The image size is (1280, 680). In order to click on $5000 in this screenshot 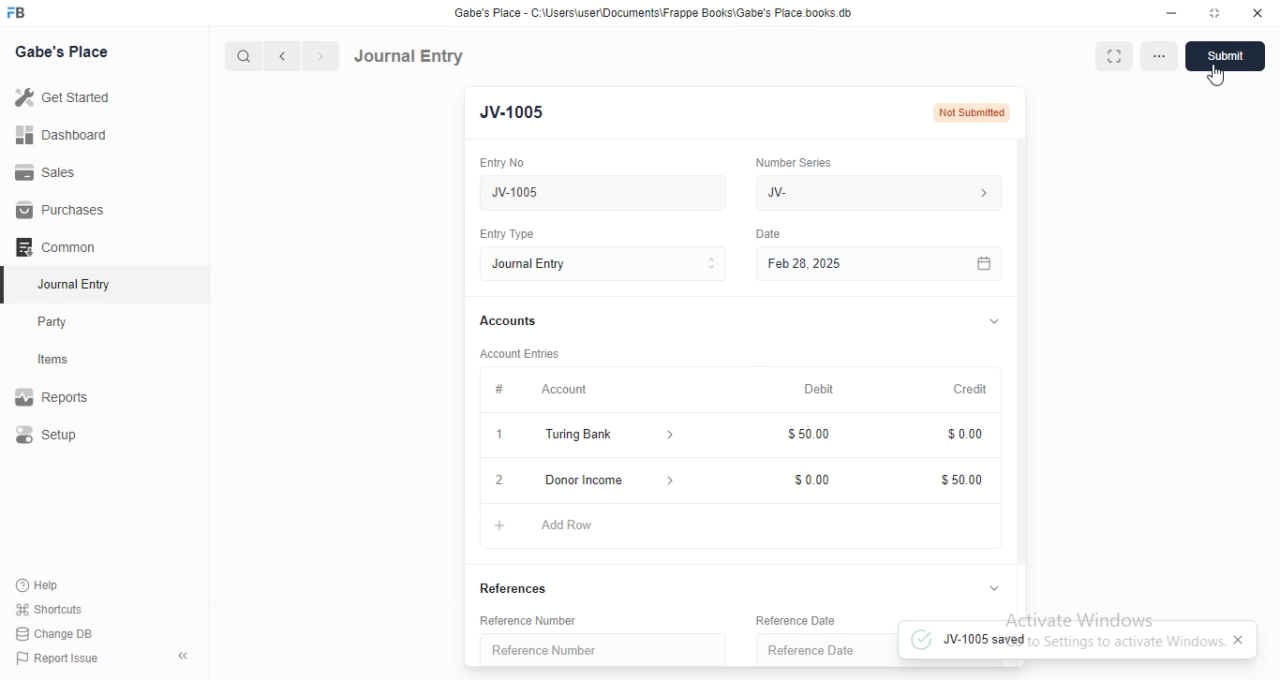, I will do `click(964, 480)`.